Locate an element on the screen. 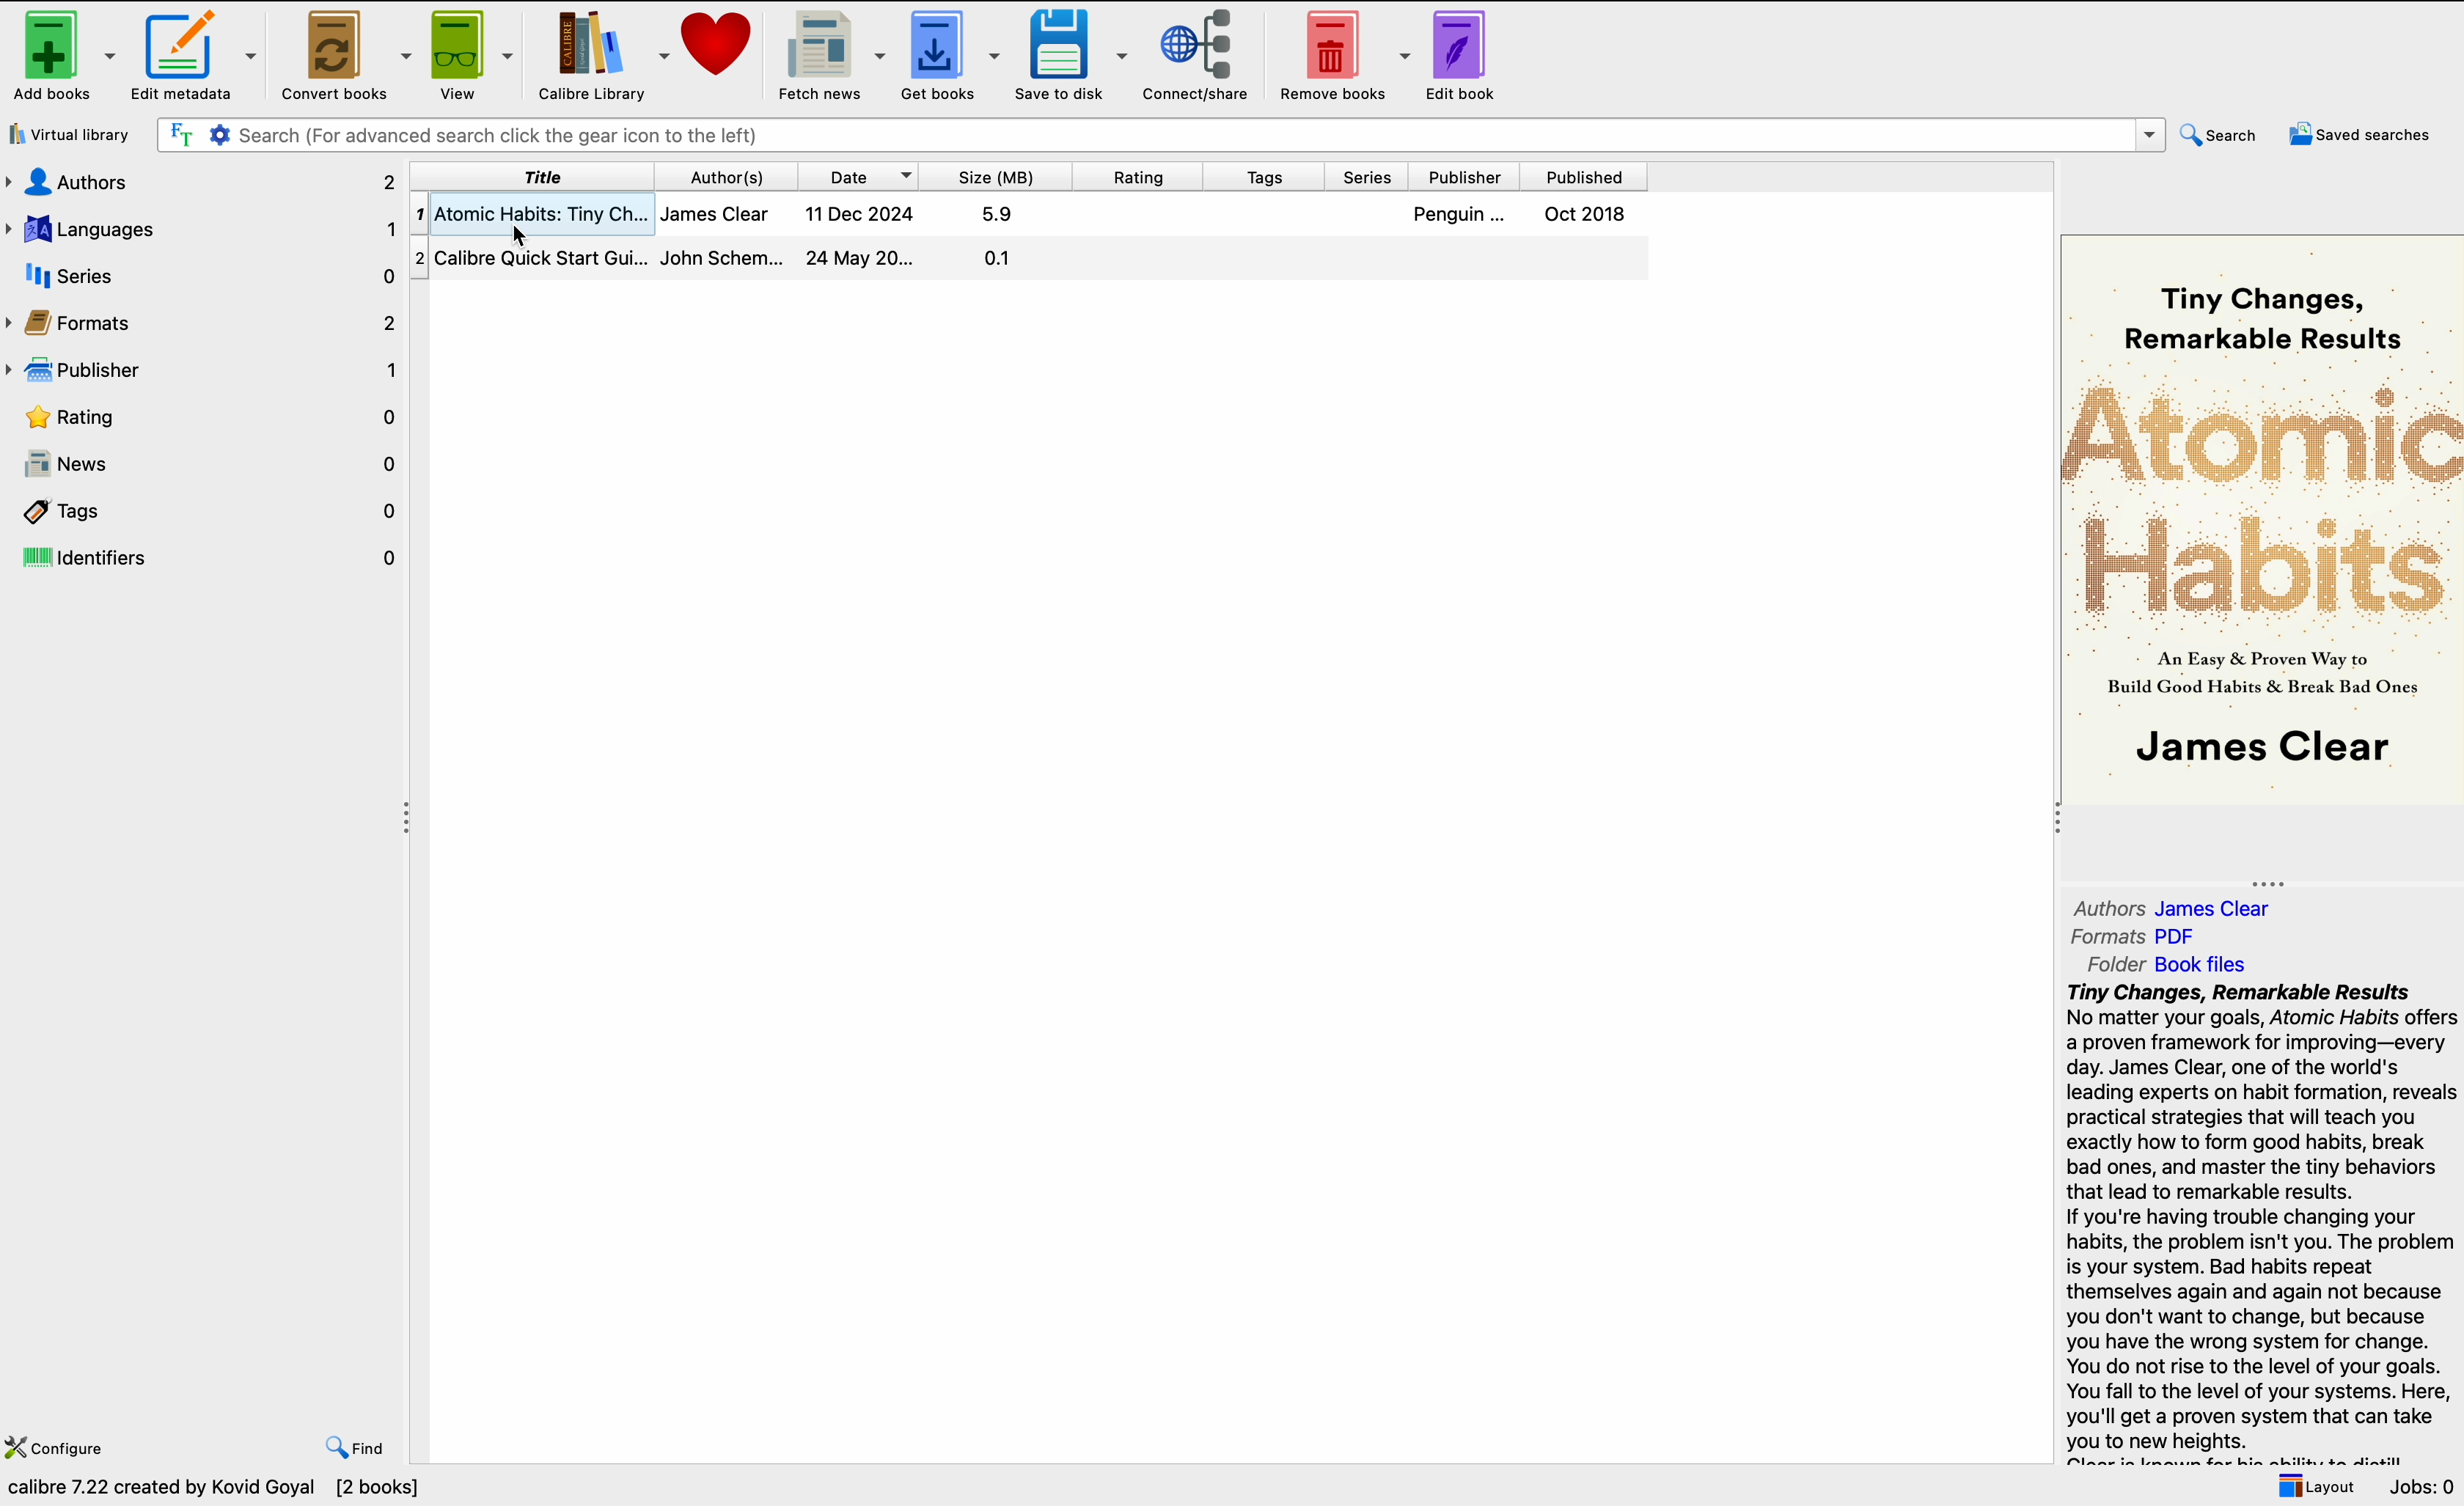 This screenshot has width=2464, height=1506. series is located at coordinates (1370, 178).